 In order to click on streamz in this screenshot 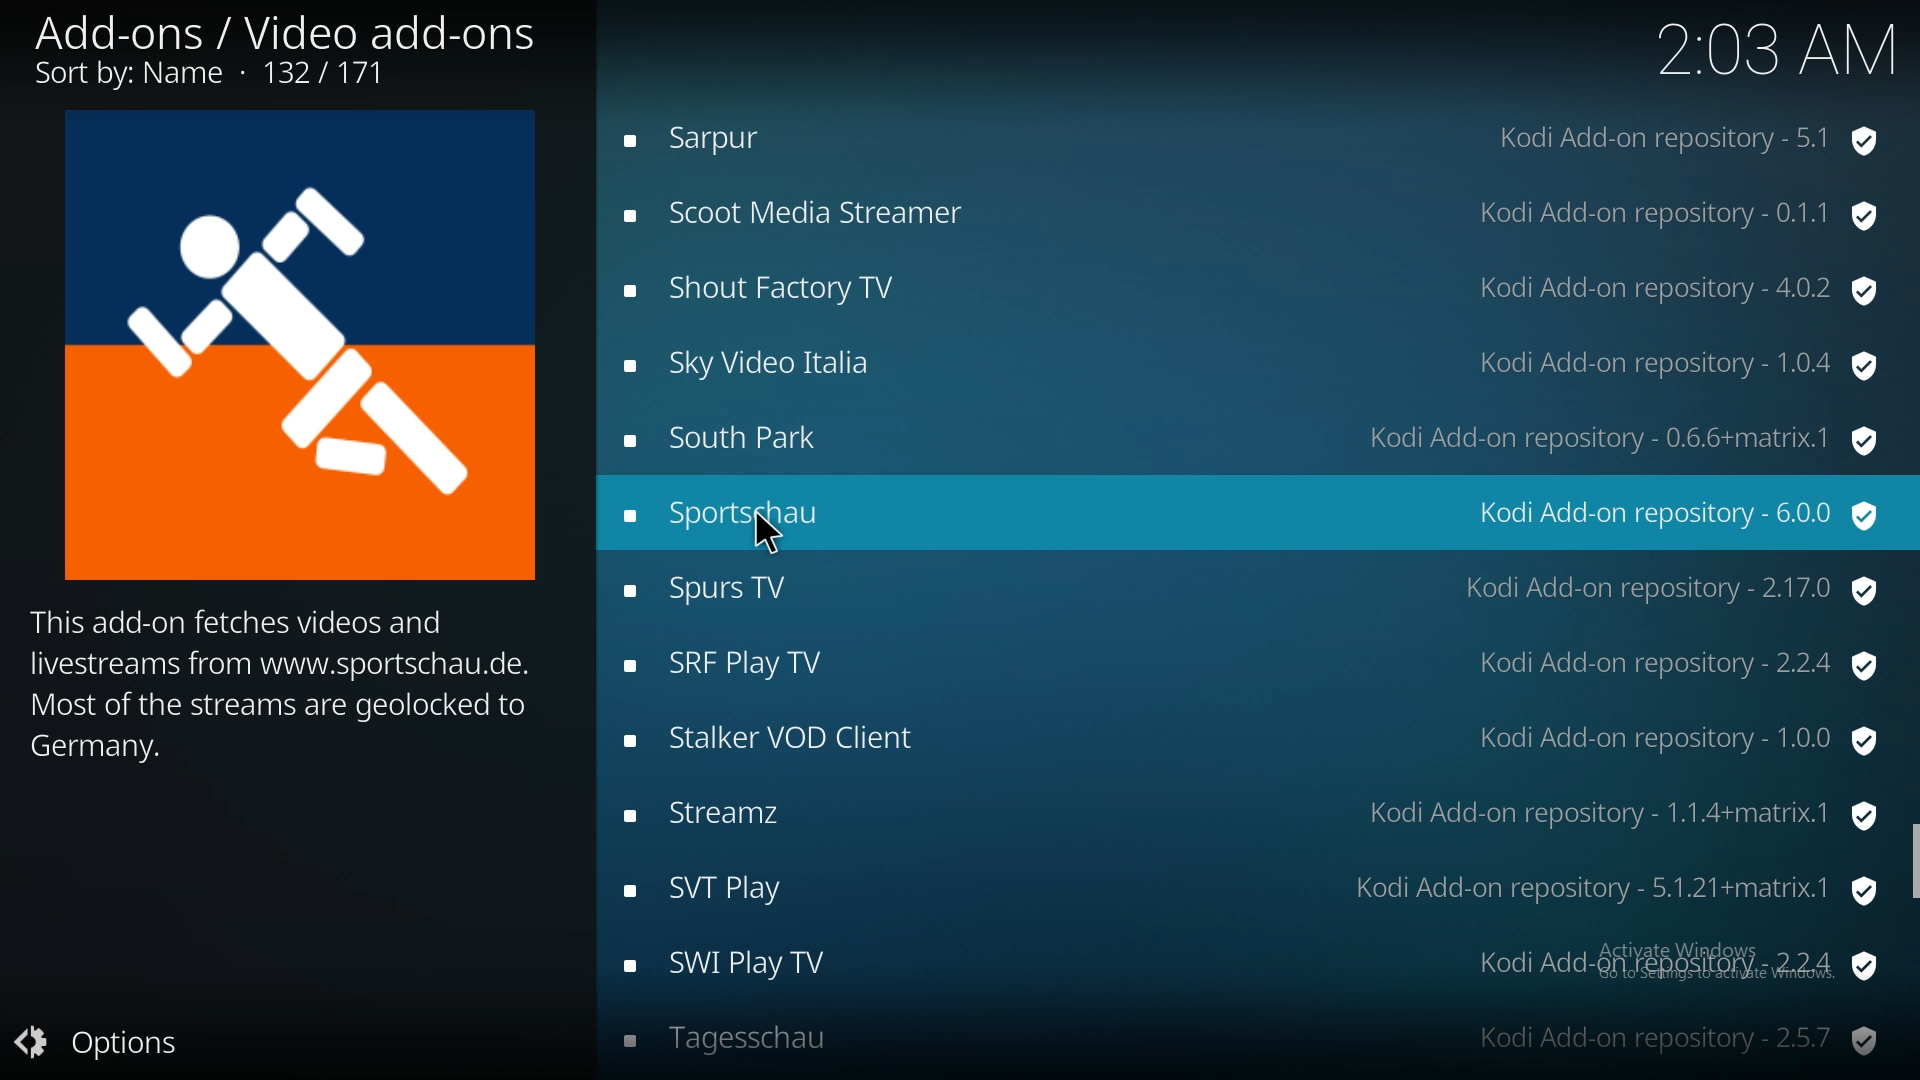, I will do `click(1257, 819)`.